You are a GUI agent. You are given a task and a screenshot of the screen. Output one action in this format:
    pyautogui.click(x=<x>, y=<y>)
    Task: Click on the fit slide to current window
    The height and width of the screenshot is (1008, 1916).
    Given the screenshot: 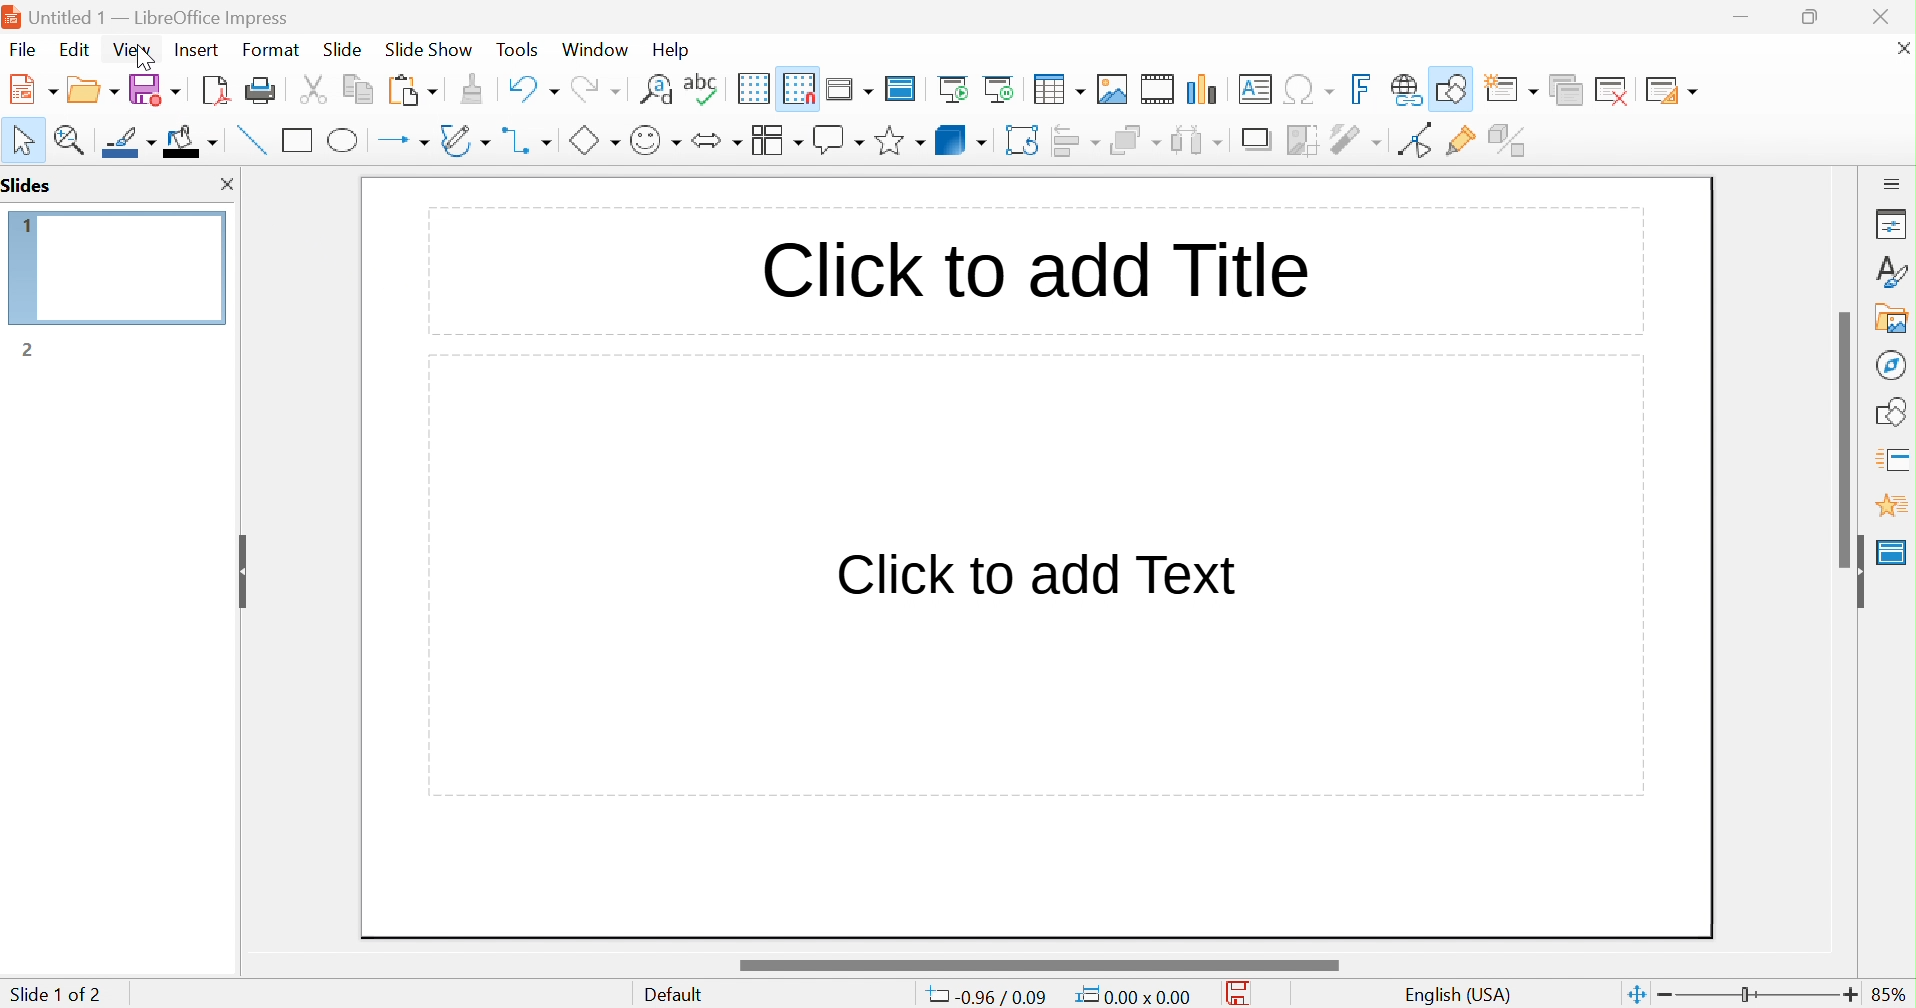 What is the action you would take?
    pyautogui.click(x=1635, y=993)
    